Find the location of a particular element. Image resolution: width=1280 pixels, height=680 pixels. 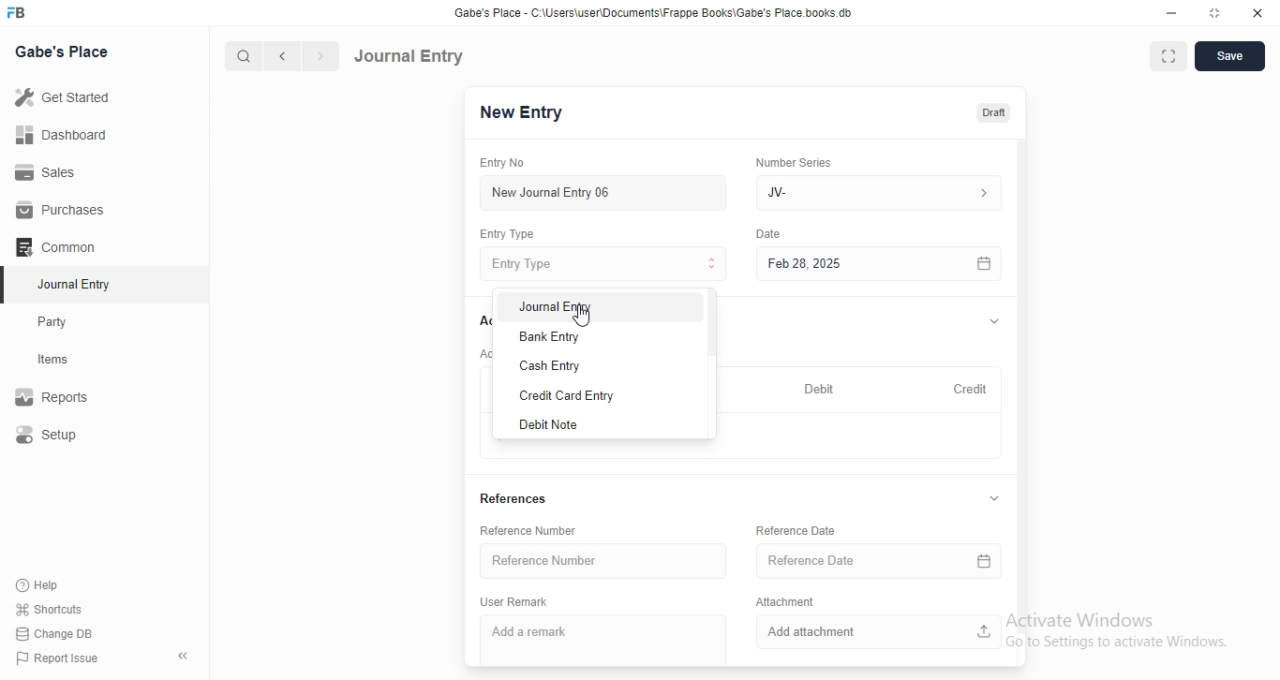

minimize is located at coordinates (1170, 16).